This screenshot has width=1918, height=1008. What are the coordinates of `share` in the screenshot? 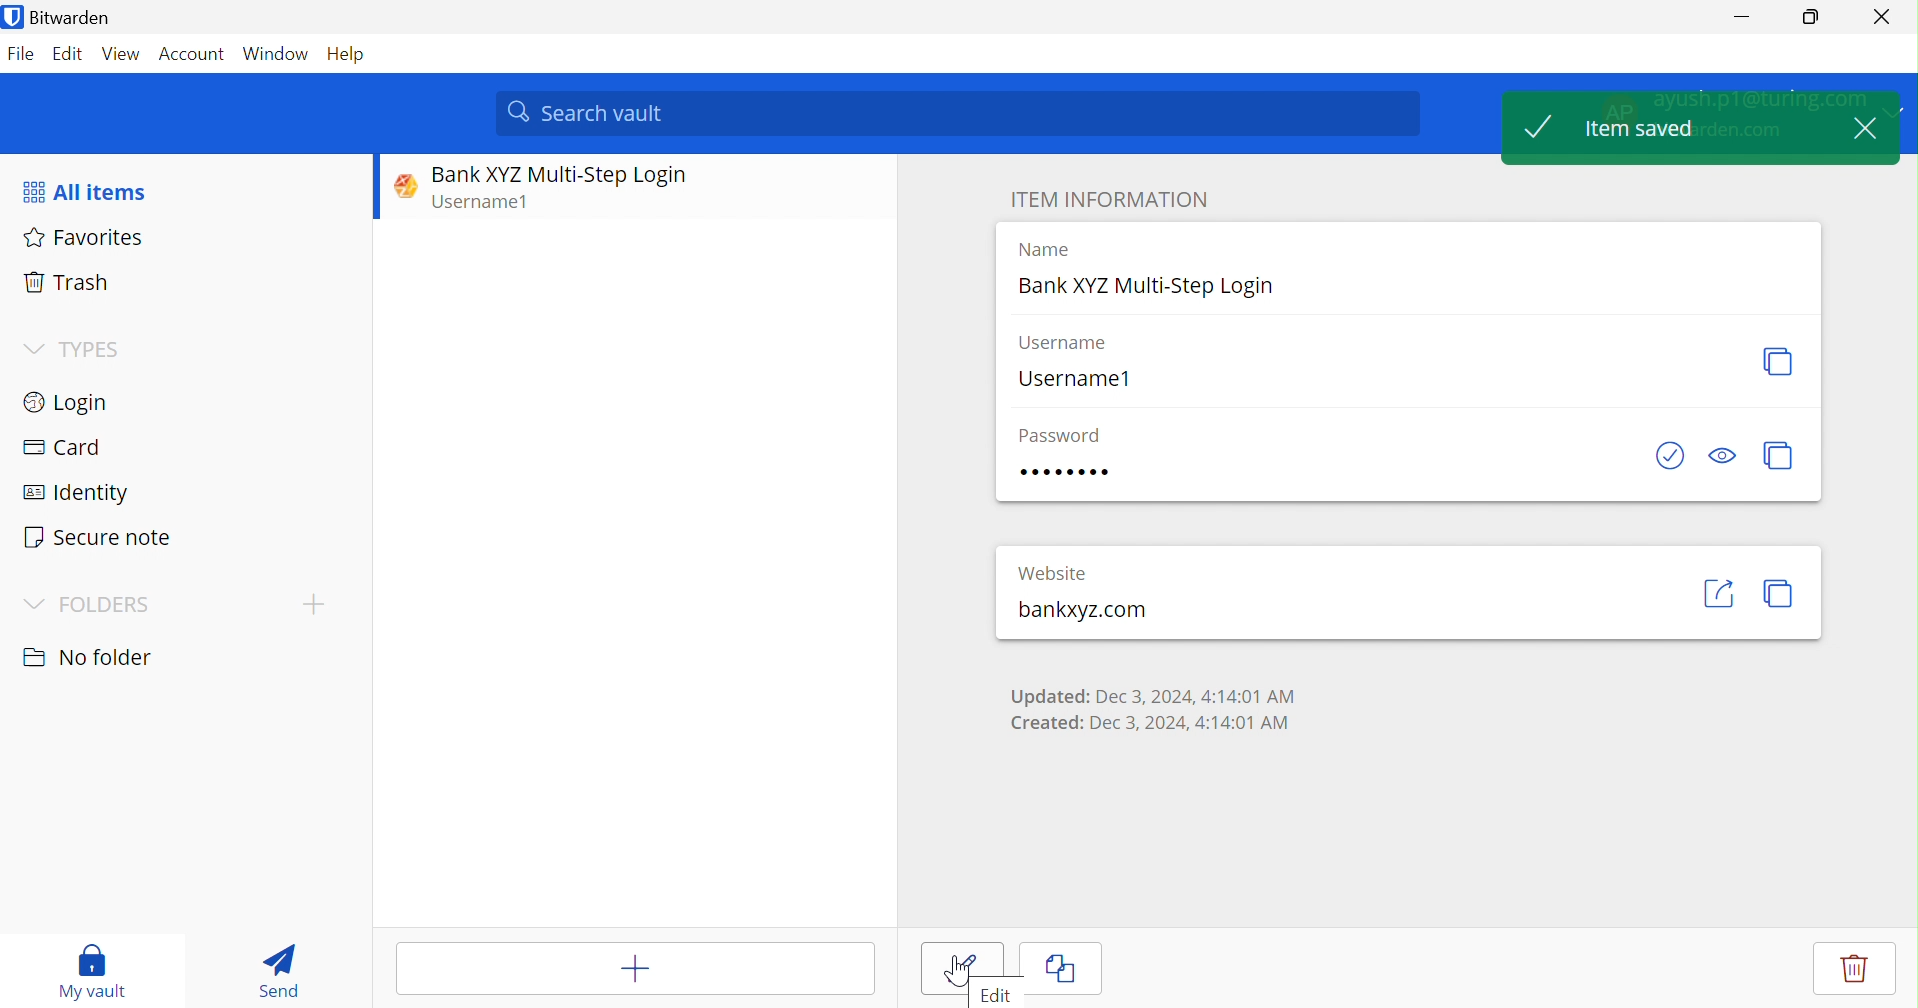 It's located at (1723, 597).